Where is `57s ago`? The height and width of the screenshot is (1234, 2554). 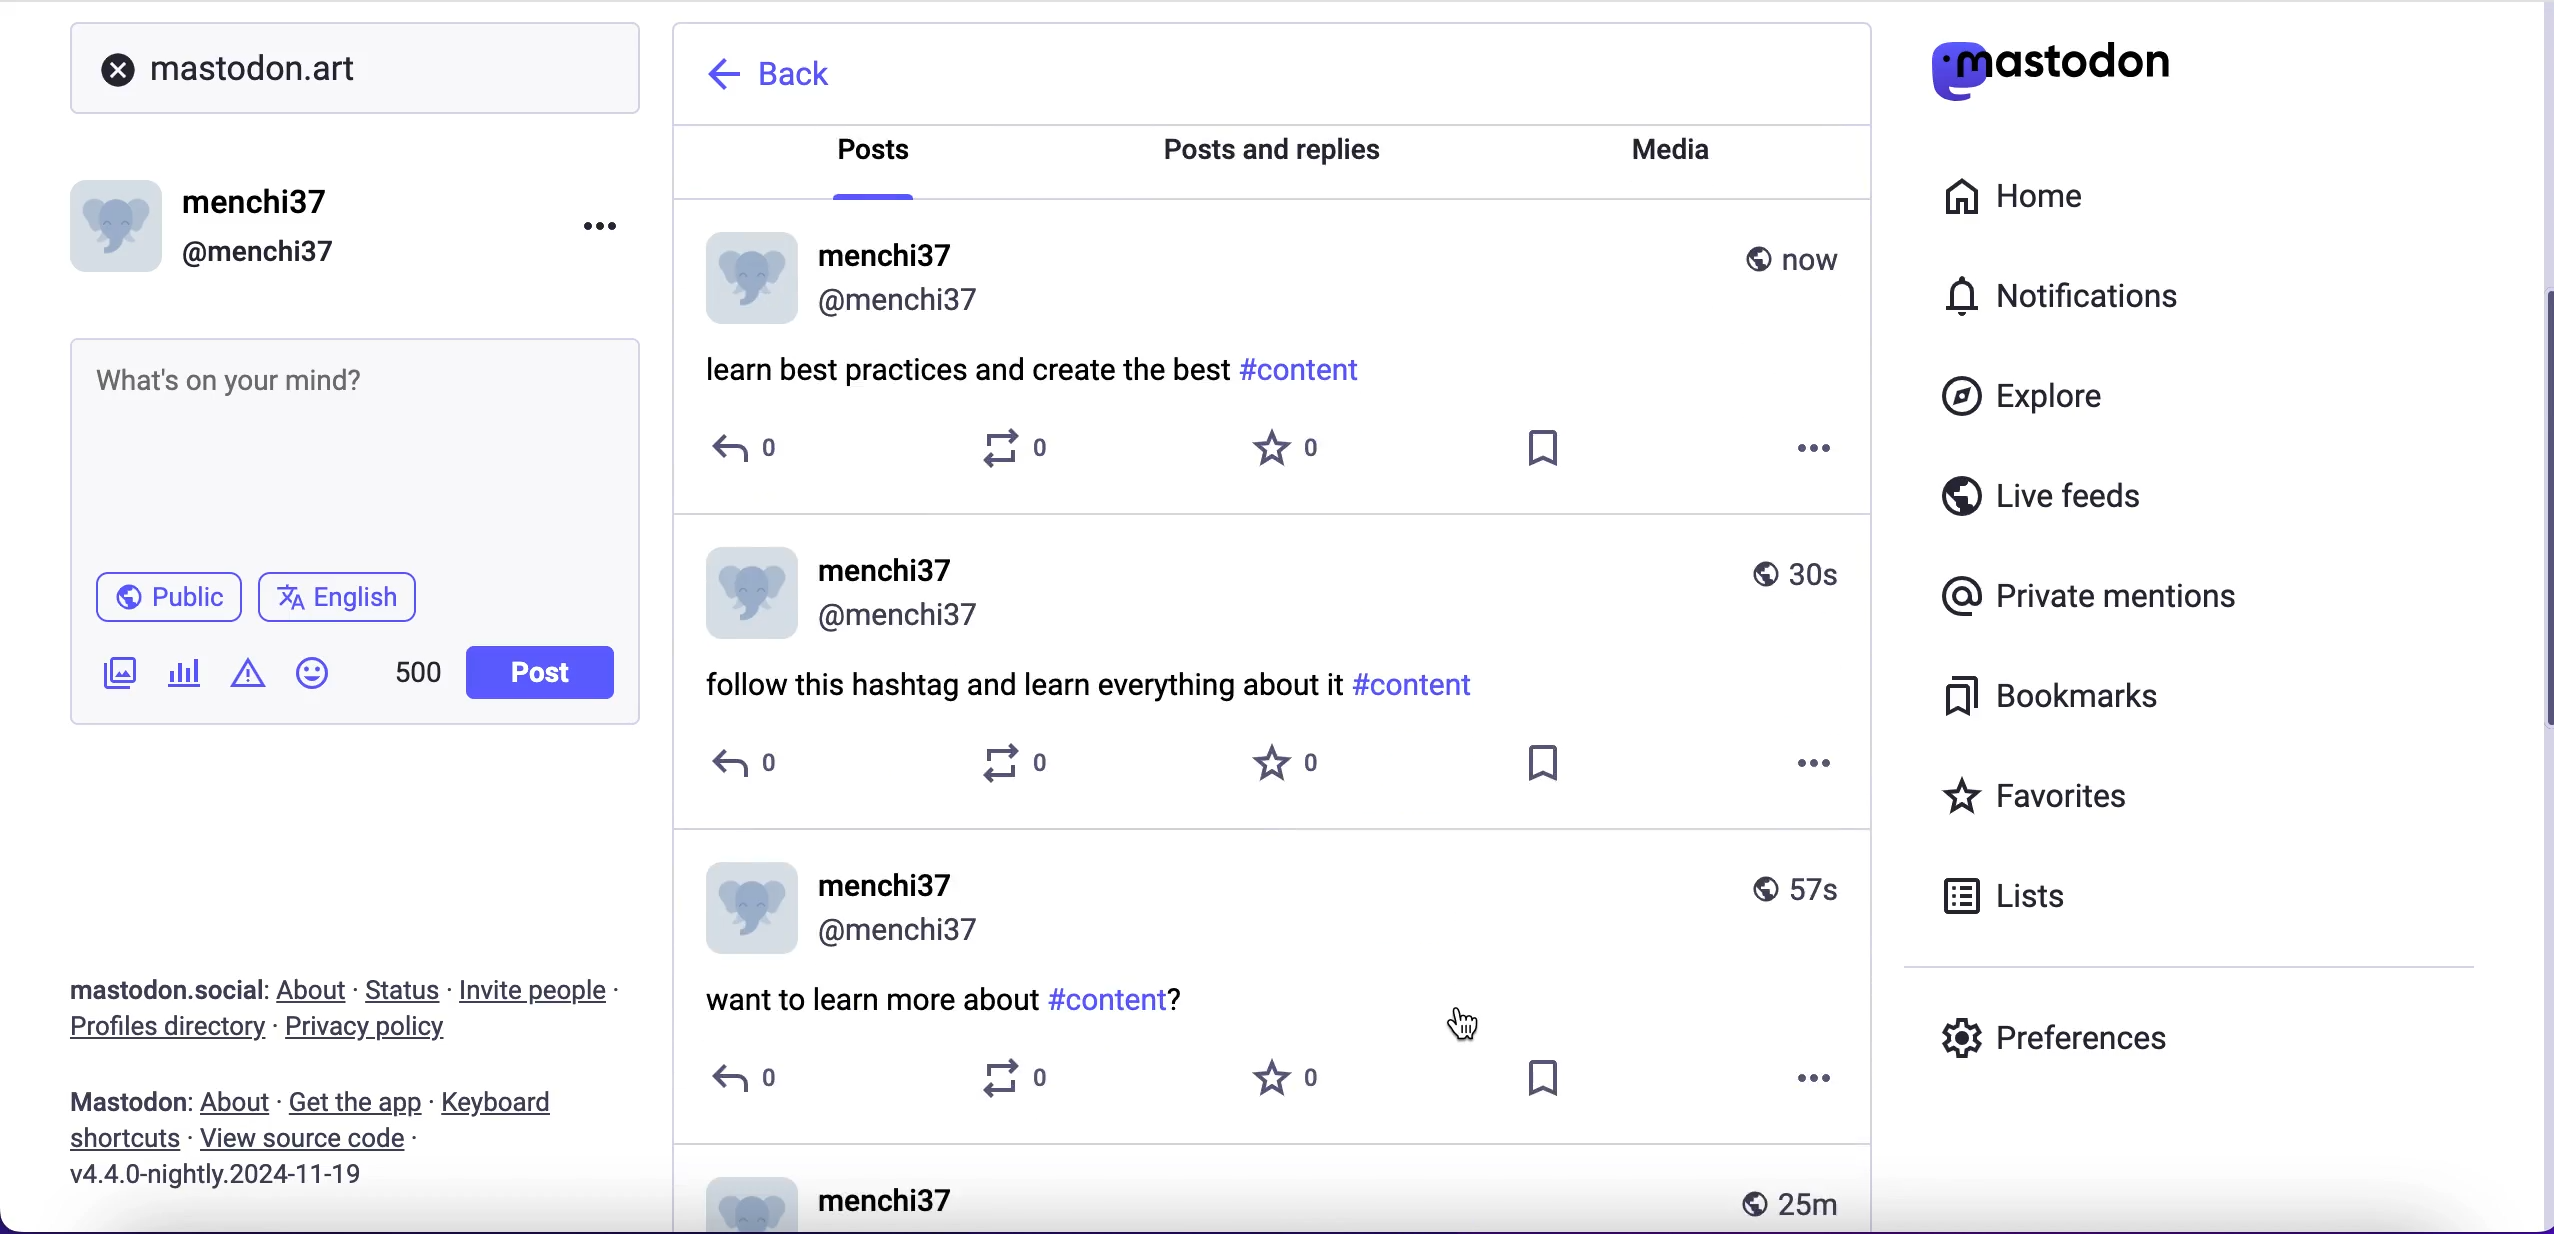
57s ago is located at coordinates (1799, 896).